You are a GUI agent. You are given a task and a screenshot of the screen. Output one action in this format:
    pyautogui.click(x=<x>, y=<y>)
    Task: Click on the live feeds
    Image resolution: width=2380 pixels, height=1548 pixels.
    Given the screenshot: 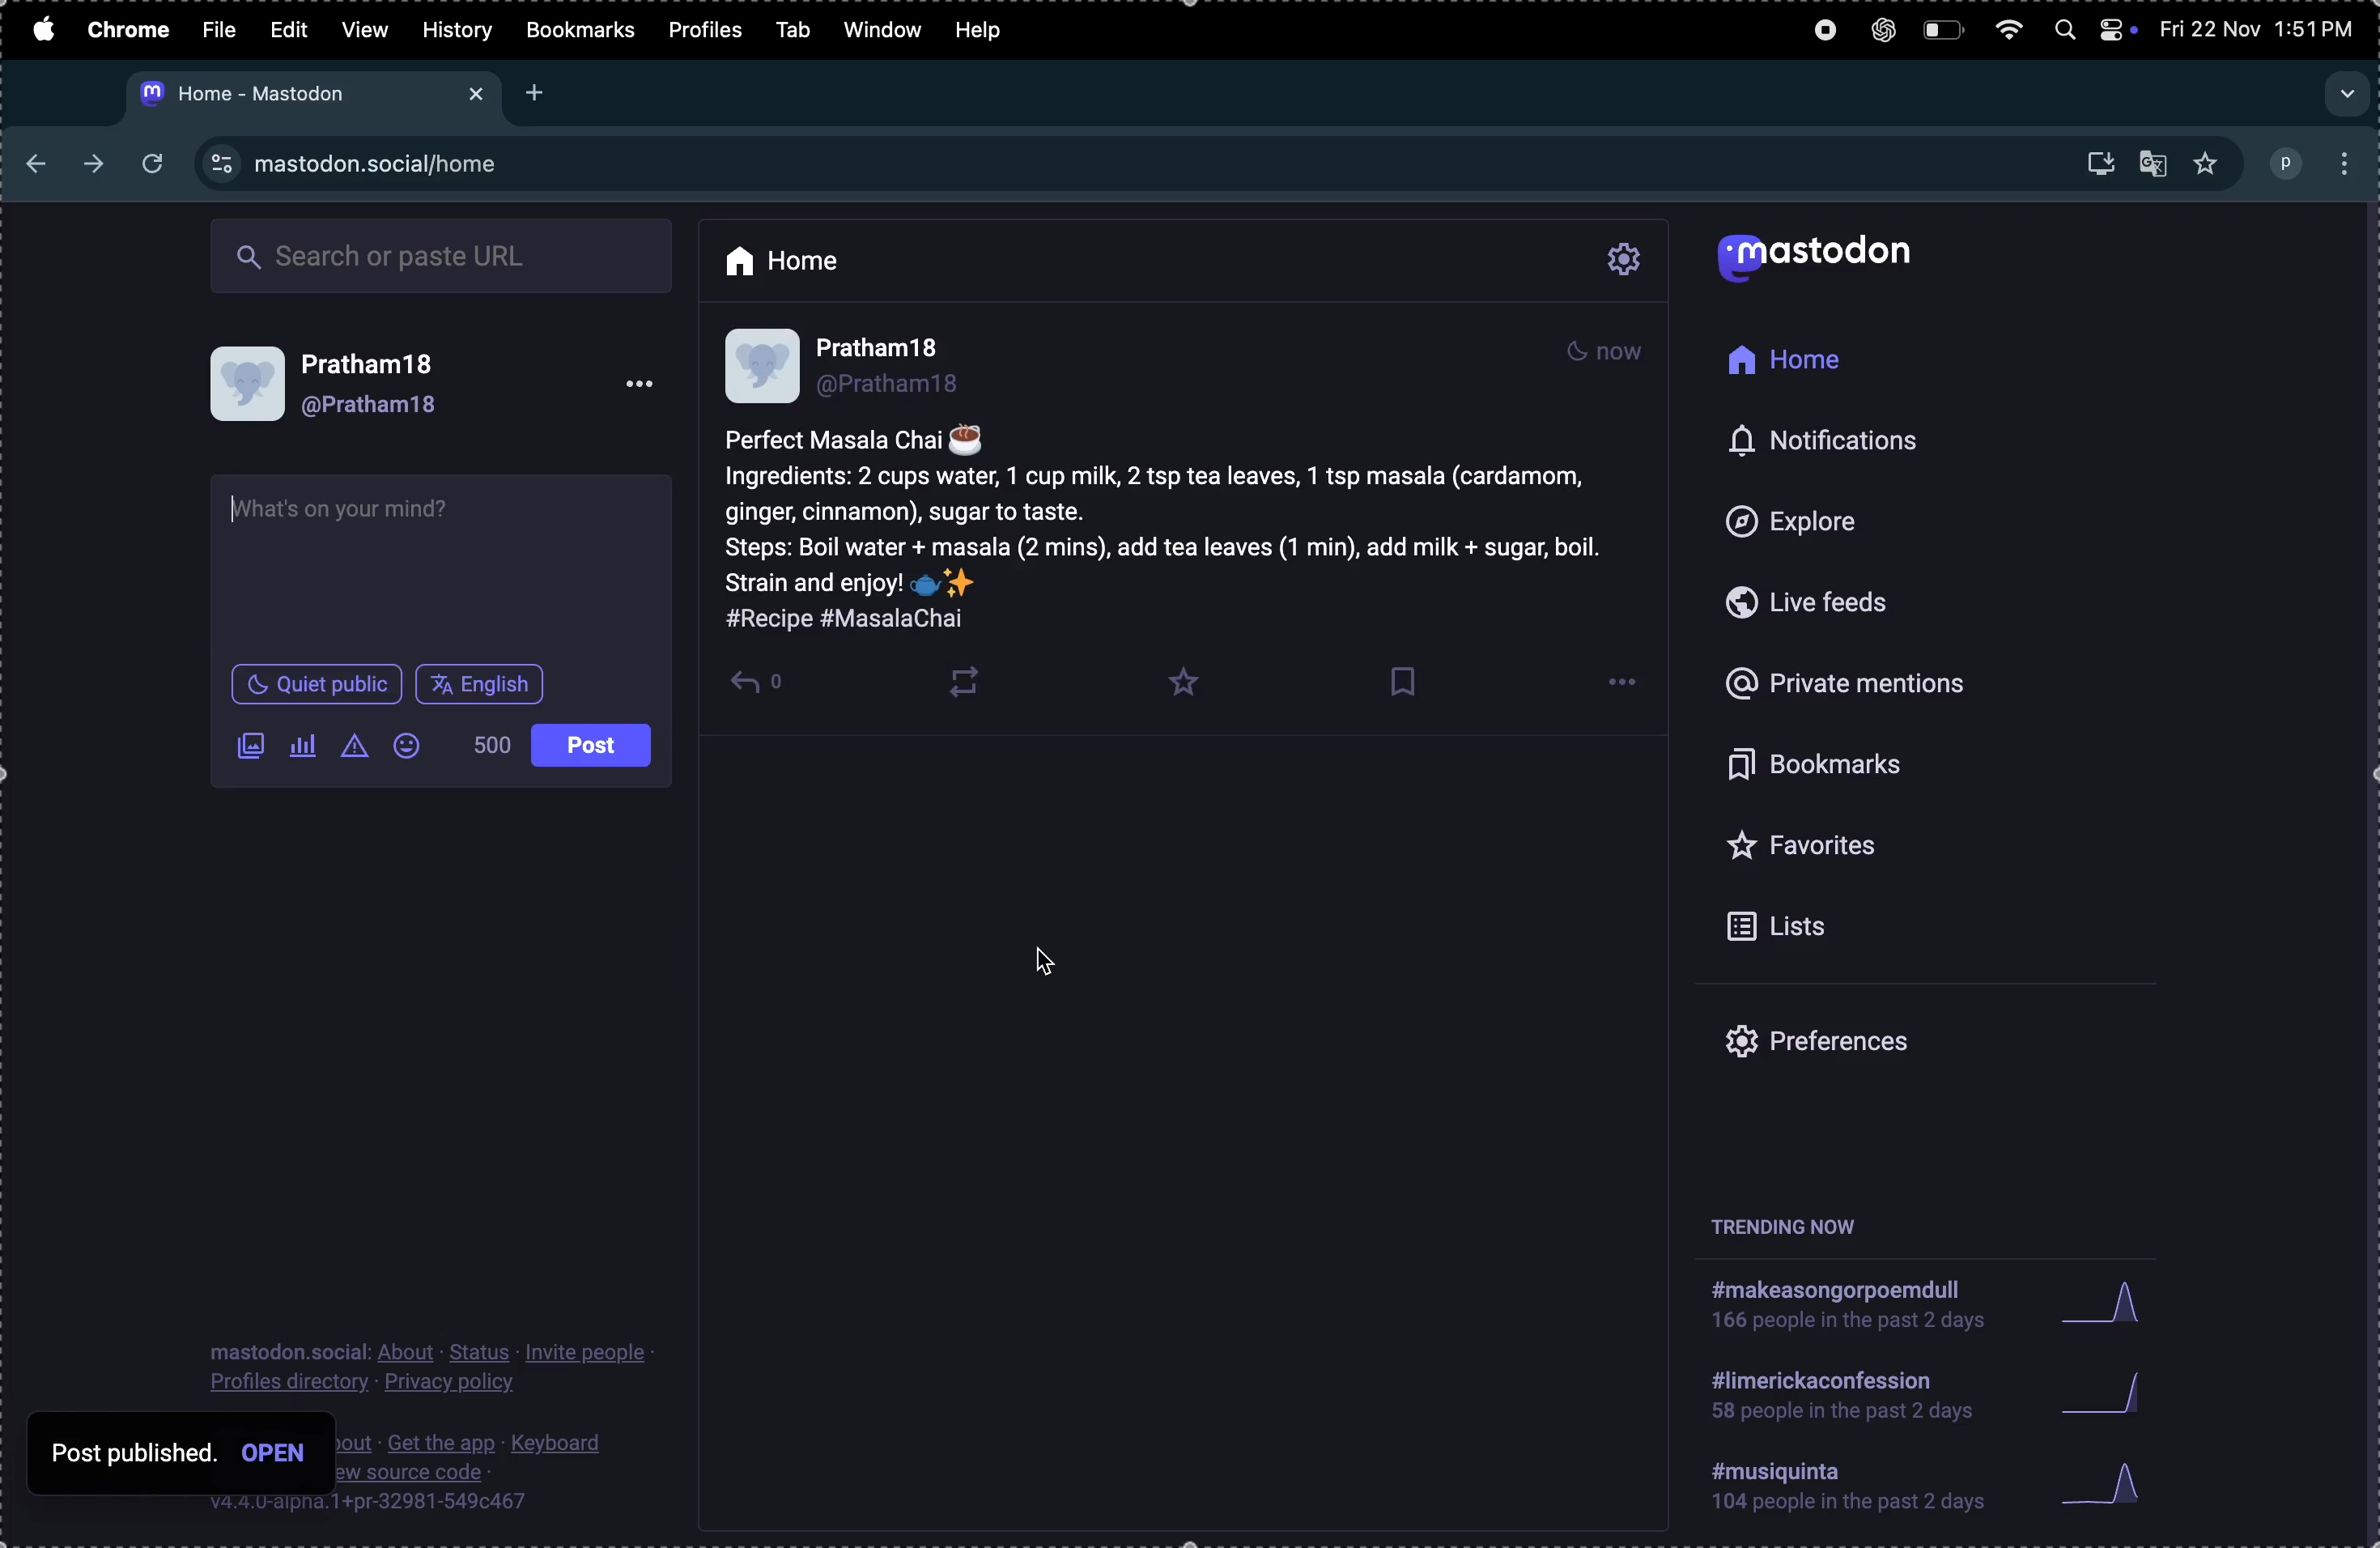 What is the action you would take?
    pyautogui.click(x=1835, y=597)
    